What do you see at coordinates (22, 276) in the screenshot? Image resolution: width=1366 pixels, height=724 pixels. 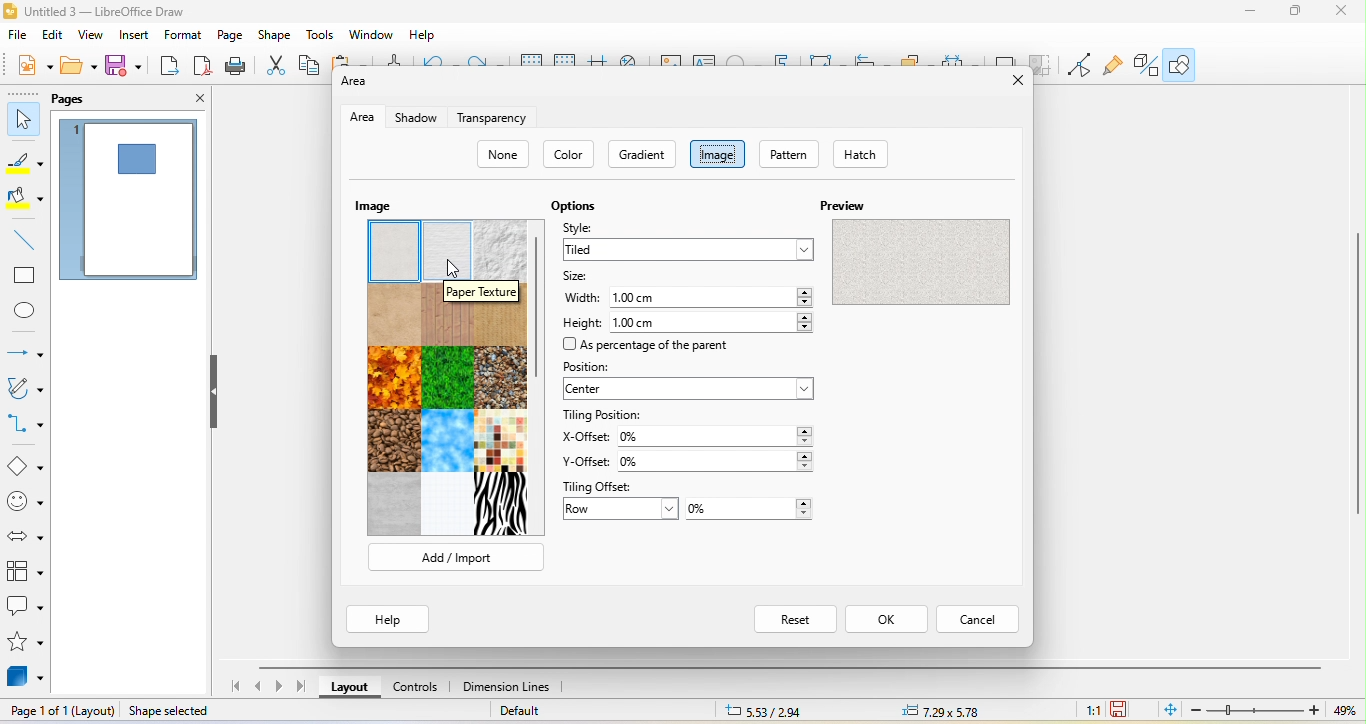 I see `rectangle` at bounding box center [22, 276].